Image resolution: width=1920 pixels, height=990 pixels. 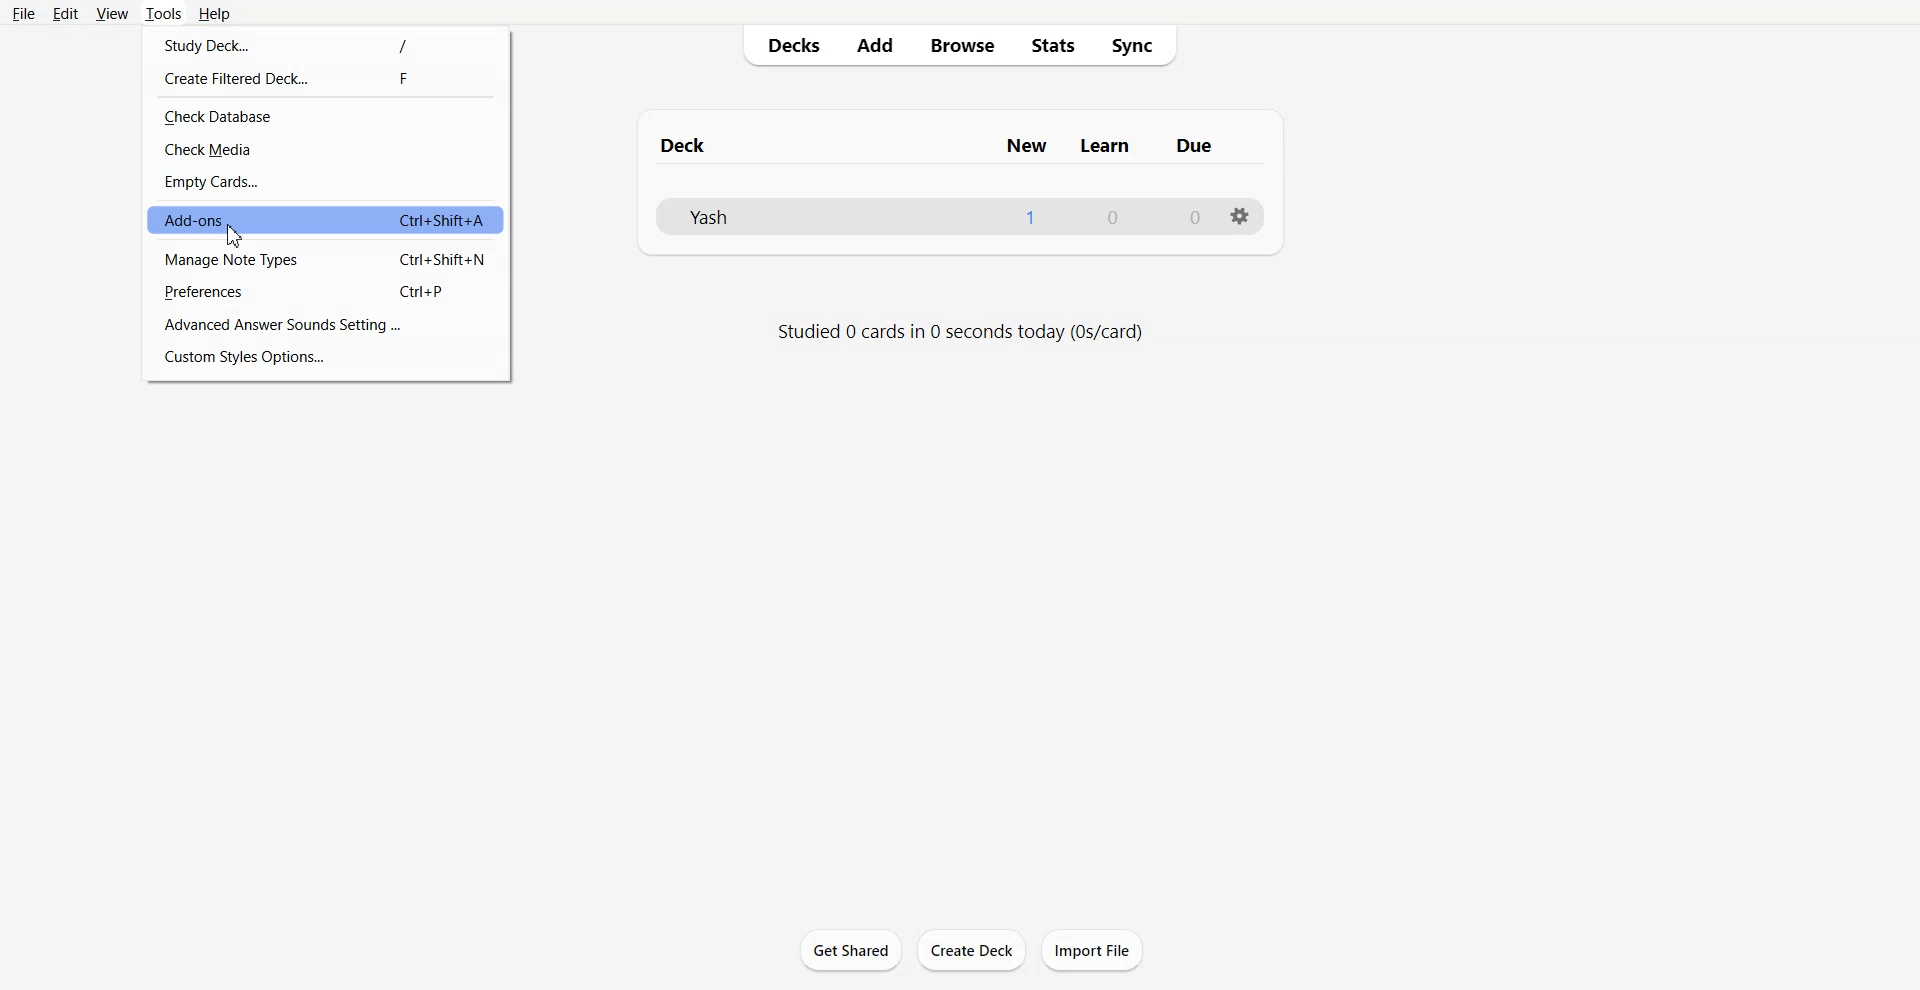 I want to click on Check Database, so click(x=326, y=116).